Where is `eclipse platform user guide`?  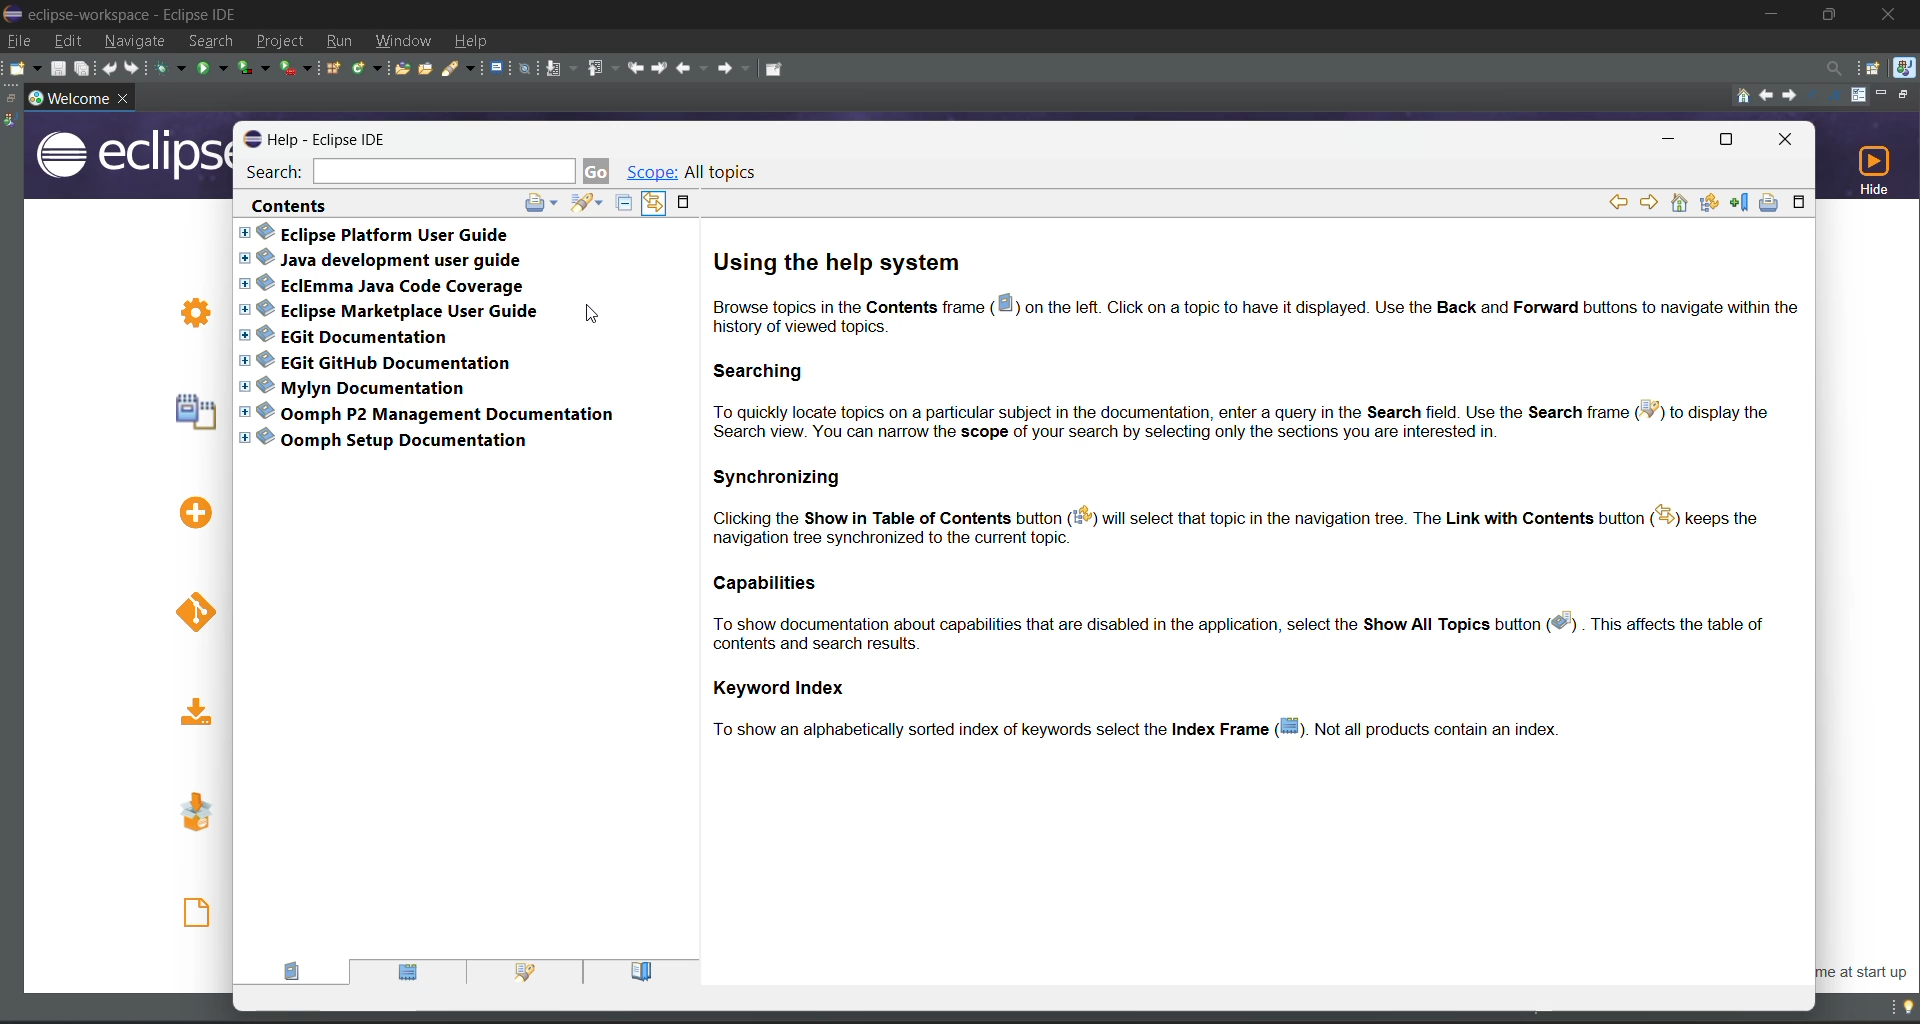 eclipse platform user guide is located at coordinates (379, 233).